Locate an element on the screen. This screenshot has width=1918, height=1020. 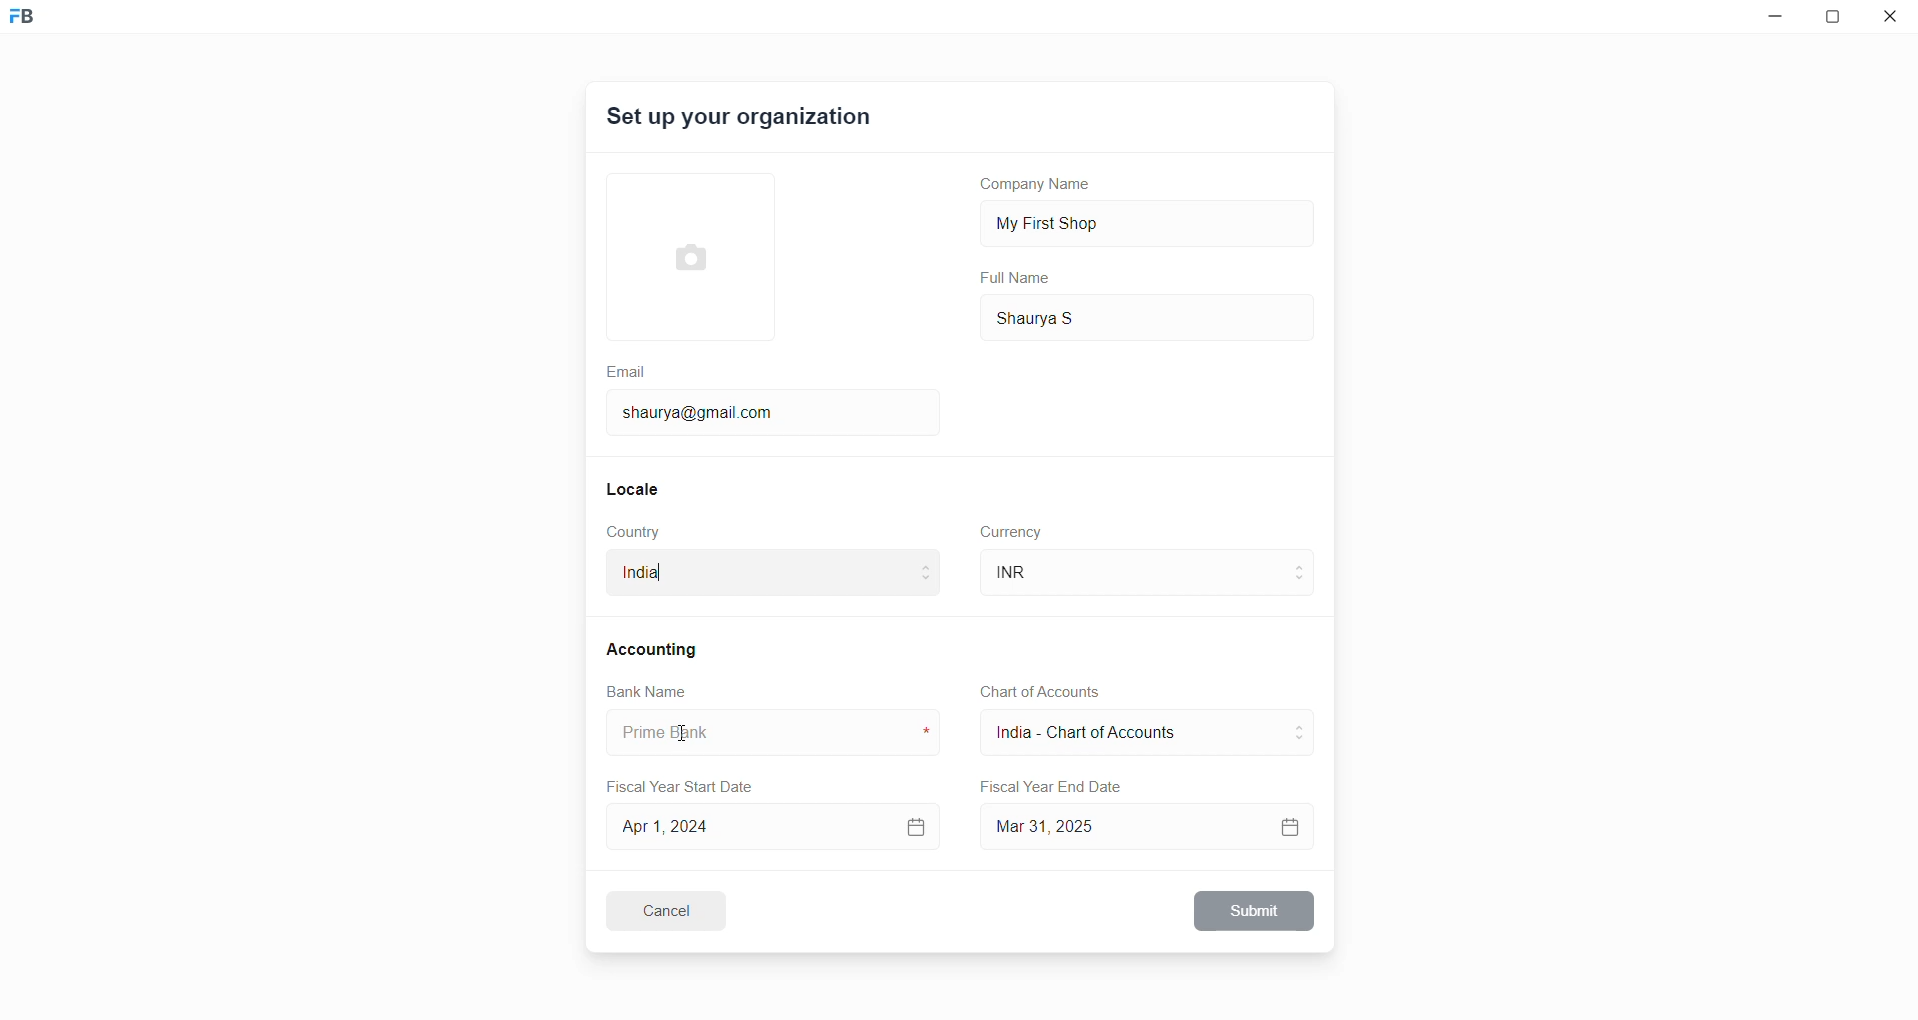
move to below country is located at coordinates (930, 585).